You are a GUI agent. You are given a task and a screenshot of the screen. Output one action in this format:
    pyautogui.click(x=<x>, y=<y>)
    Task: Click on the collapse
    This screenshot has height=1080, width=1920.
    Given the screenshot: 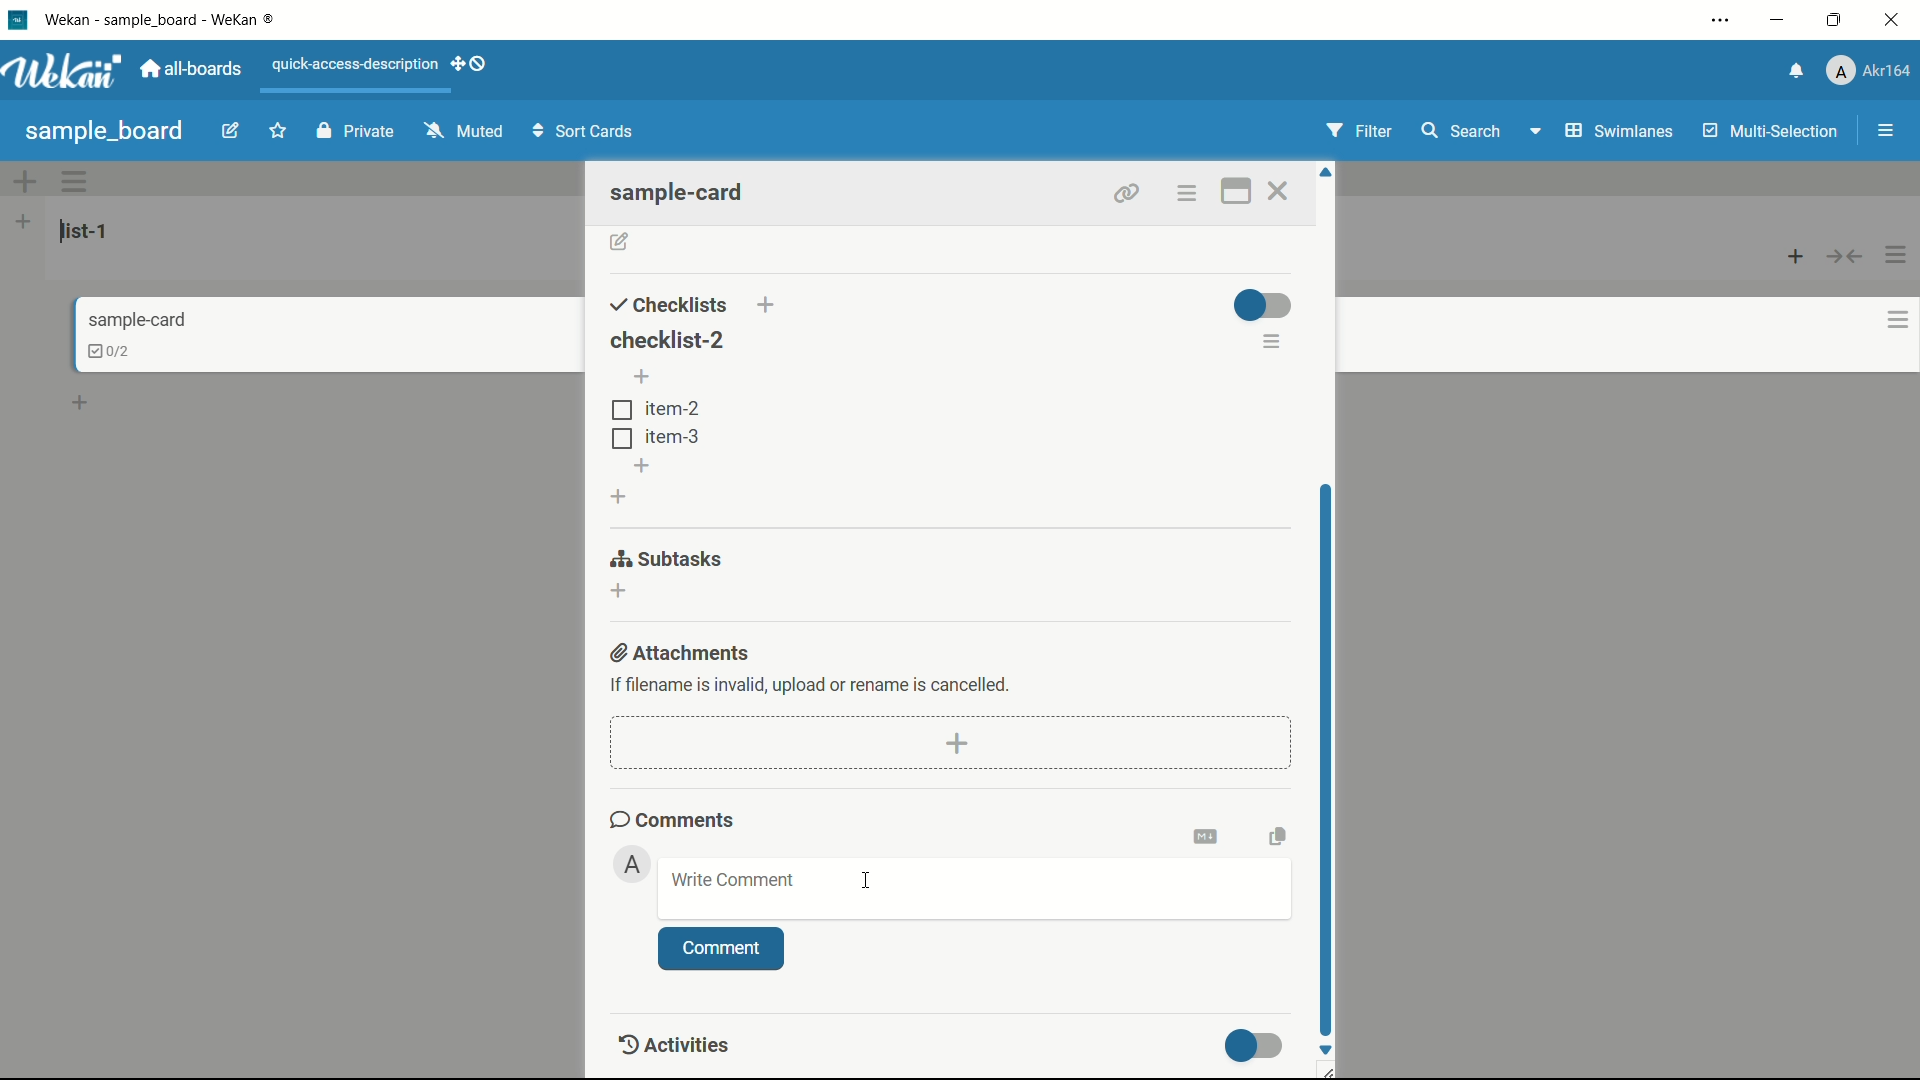 What is the action you would take?
    pyautogui.click(x=1846, y=258)
    